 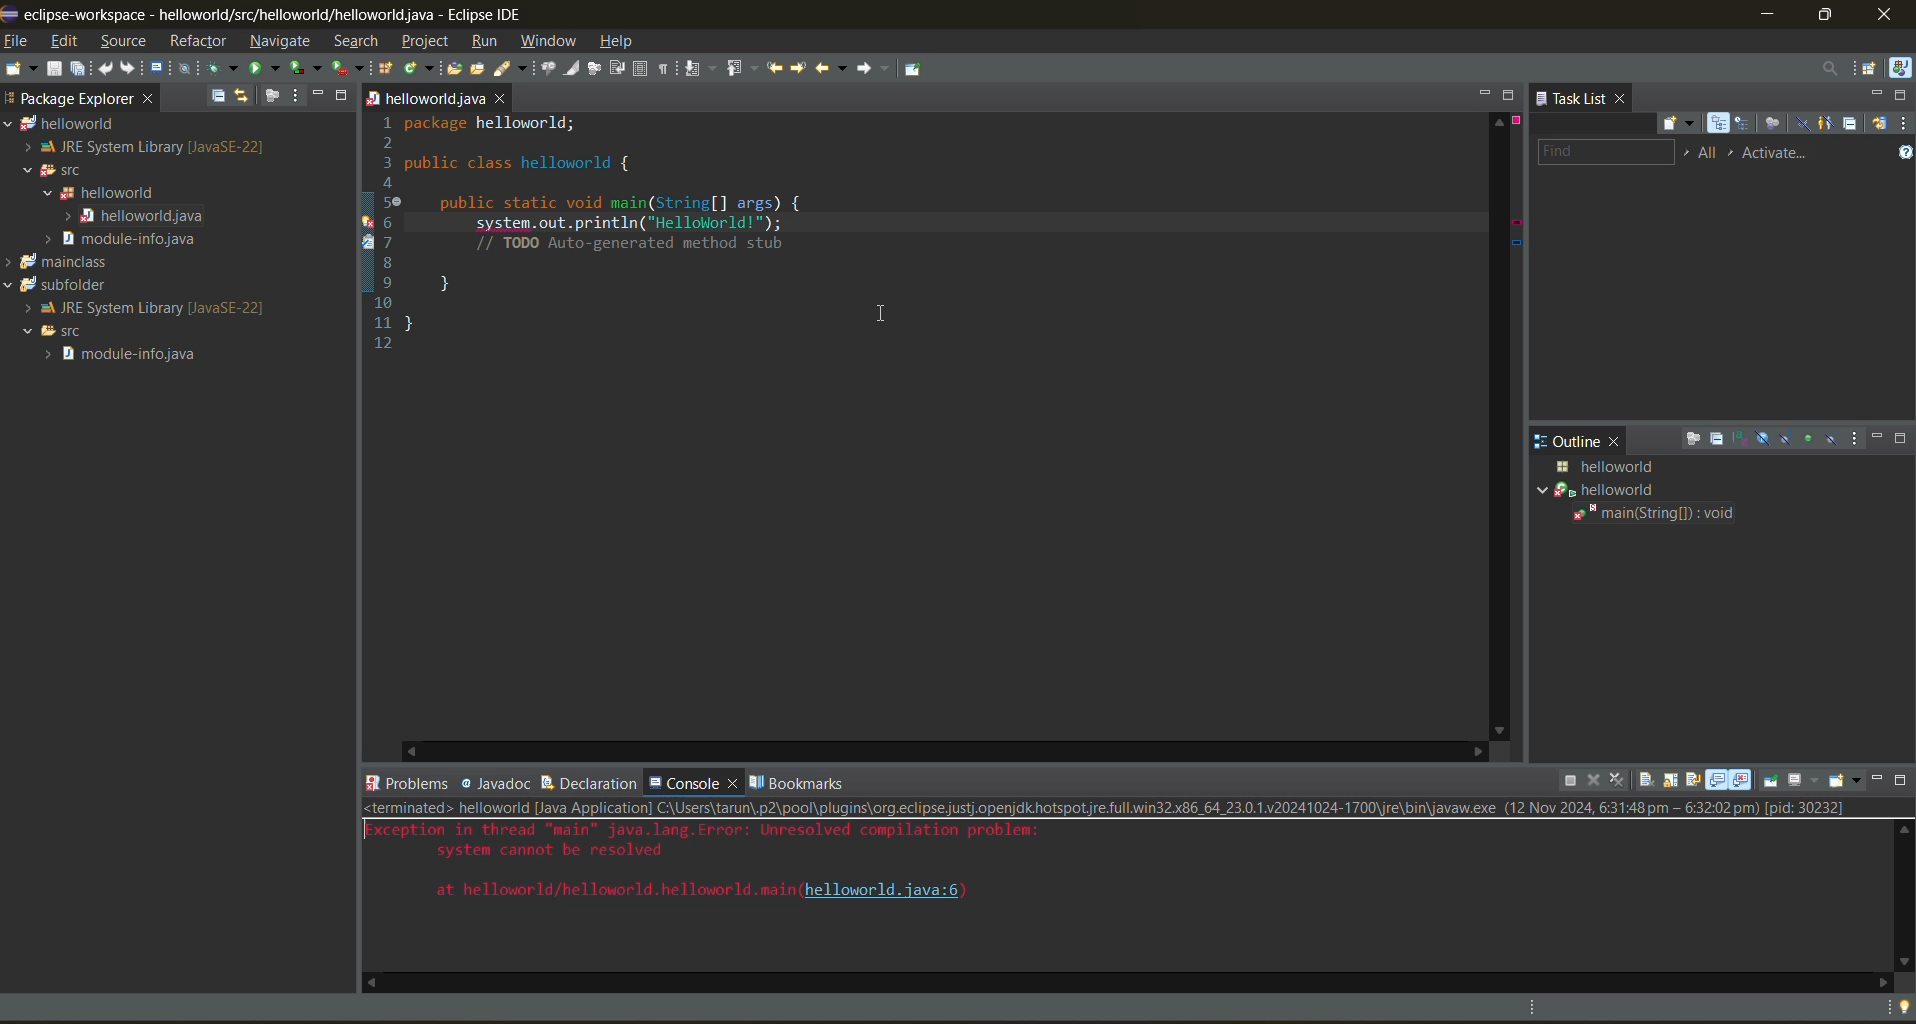 What do you see at coordinates (1904, 125) in the screenshot?
I see `view menu` at bounding box center [1904, 125].